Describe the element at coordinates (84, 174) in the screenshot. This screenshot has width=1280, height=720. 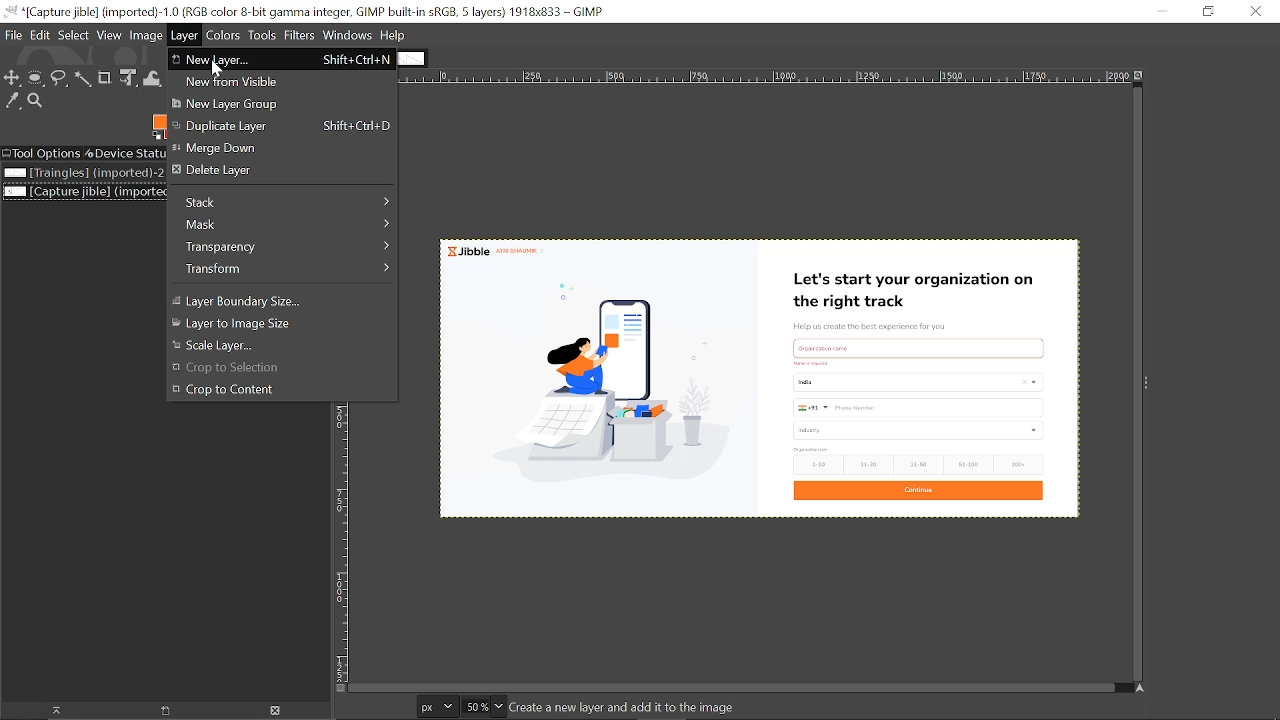
I see `Image file titled "Triangles"` at that location.